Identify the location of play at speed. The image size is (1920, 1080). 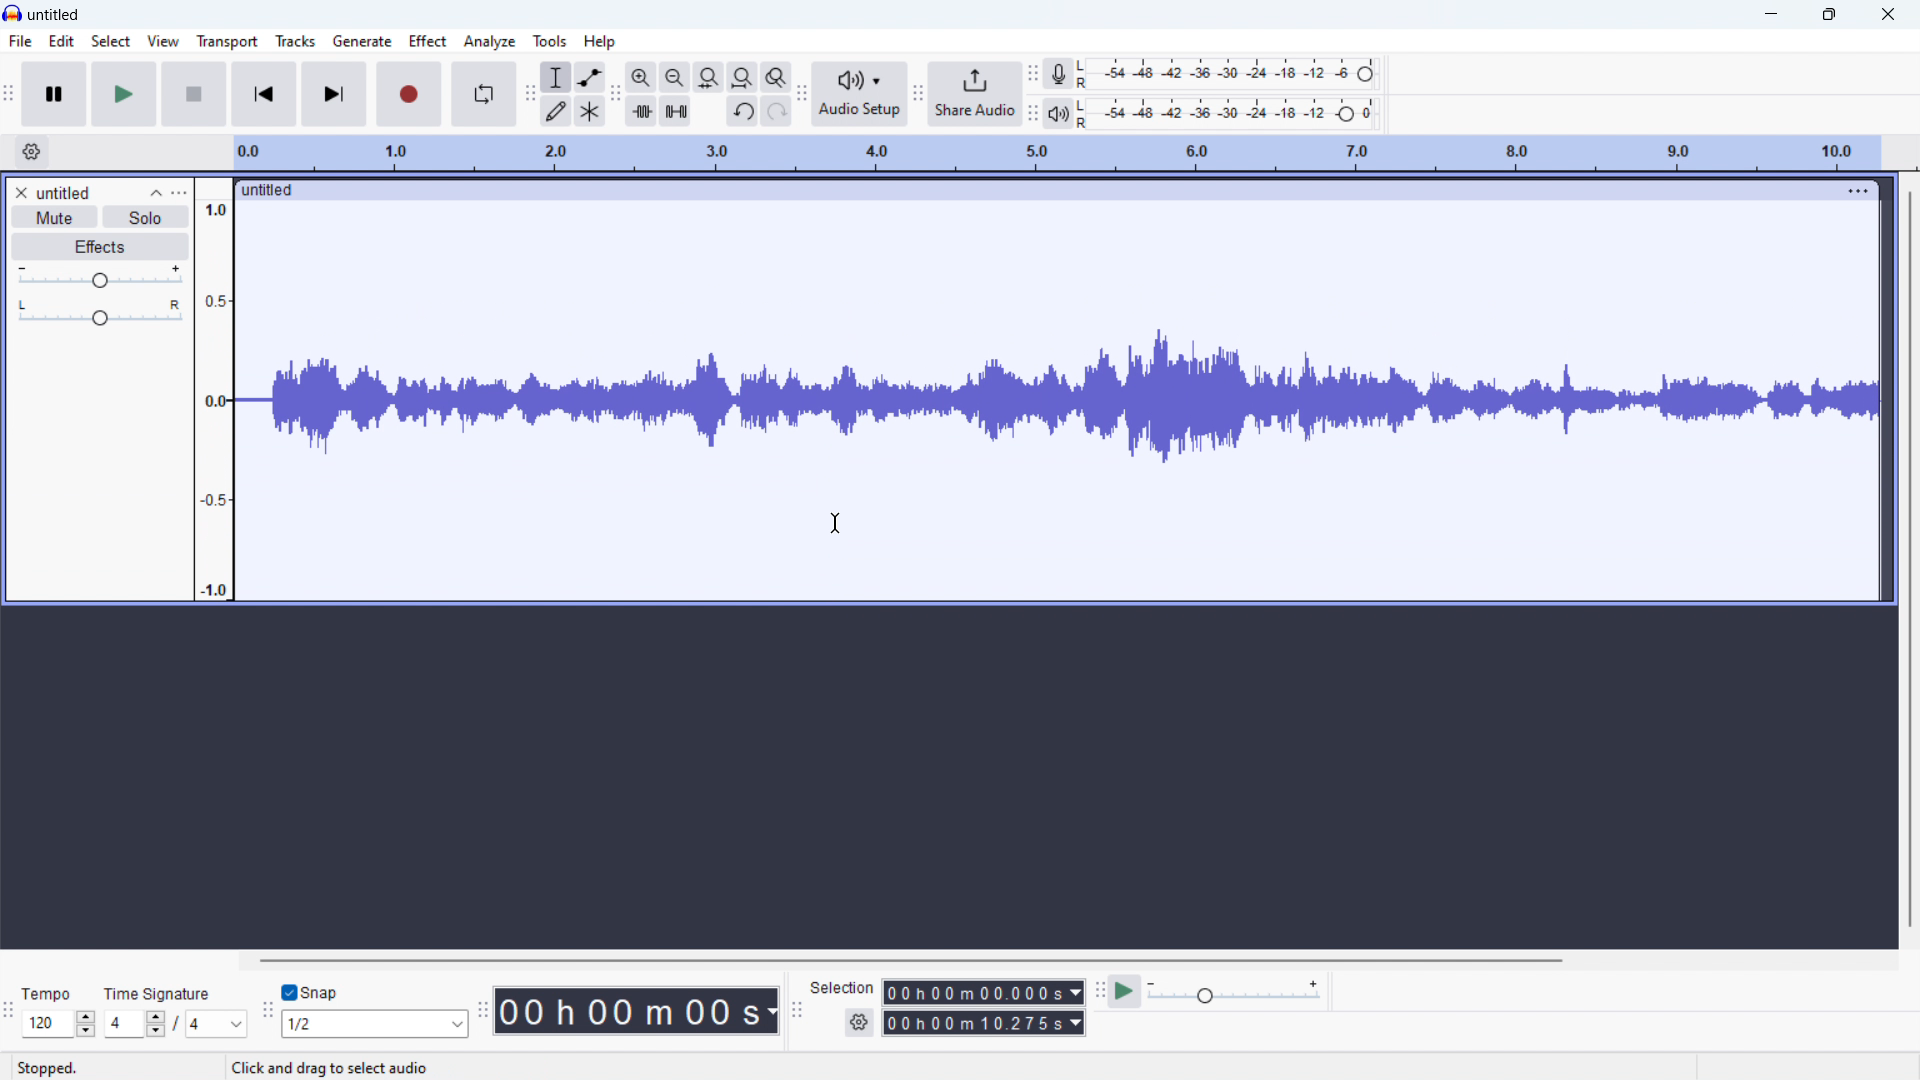
(1126, 990).